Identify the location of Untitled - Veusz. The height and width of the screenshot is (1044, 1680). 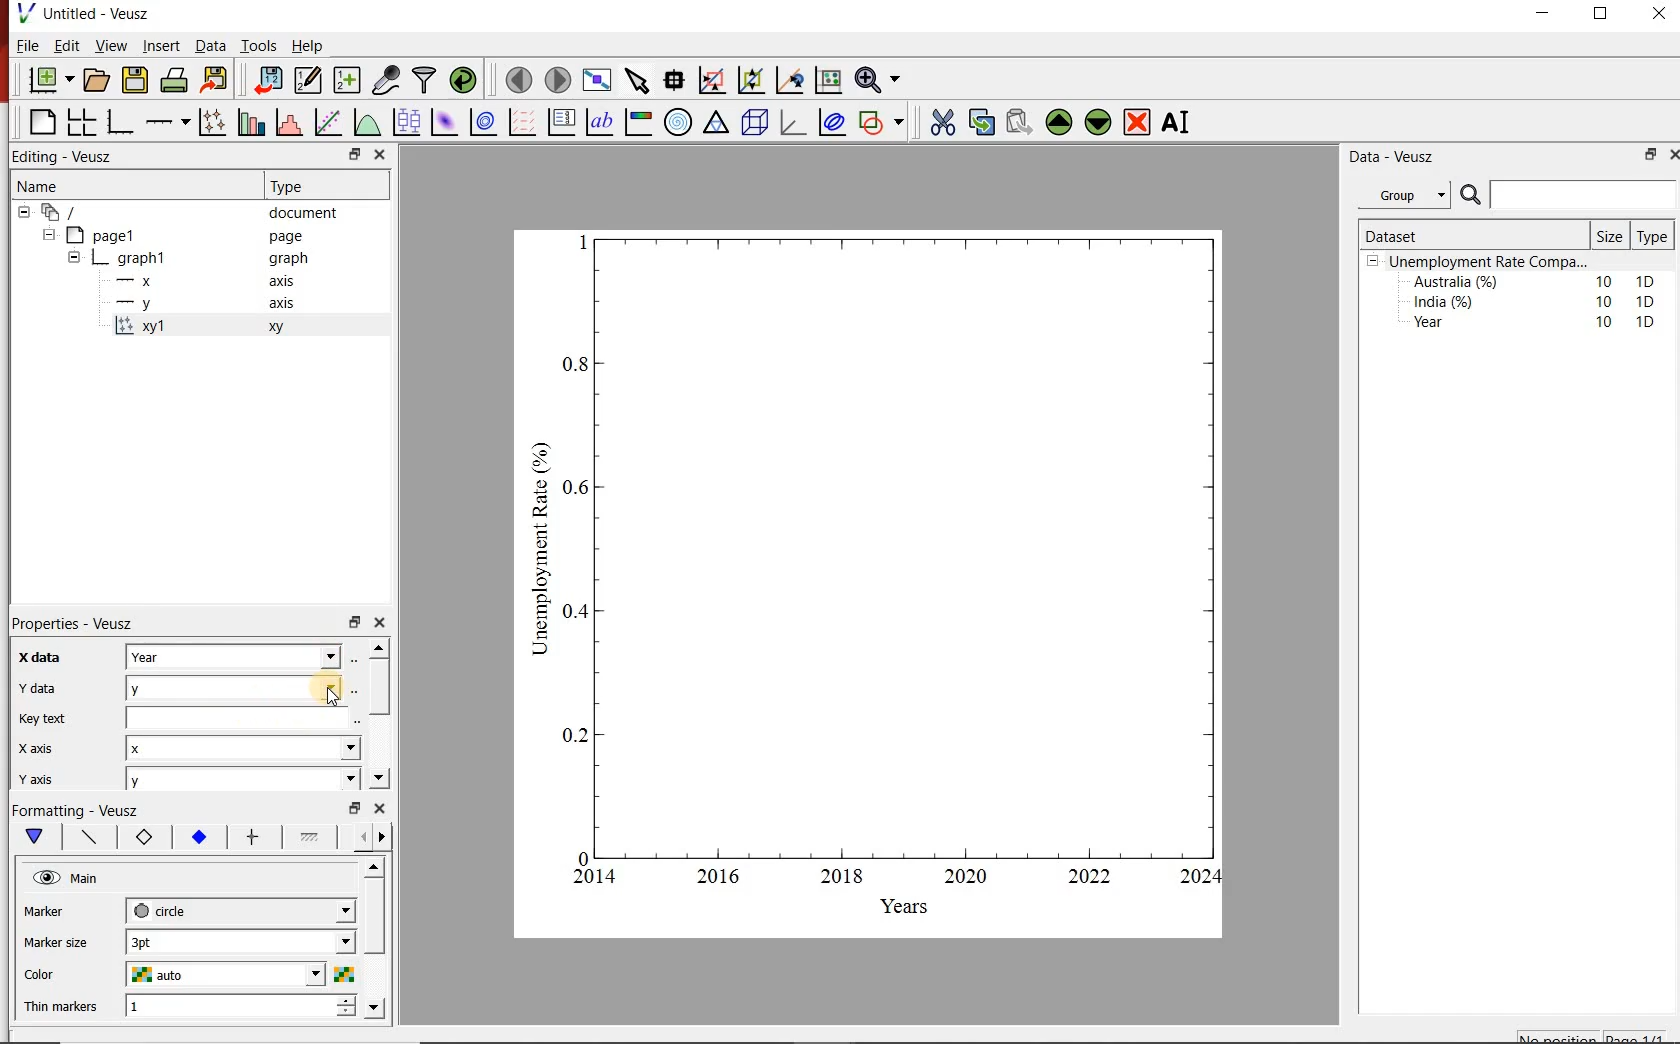
(82, 12).